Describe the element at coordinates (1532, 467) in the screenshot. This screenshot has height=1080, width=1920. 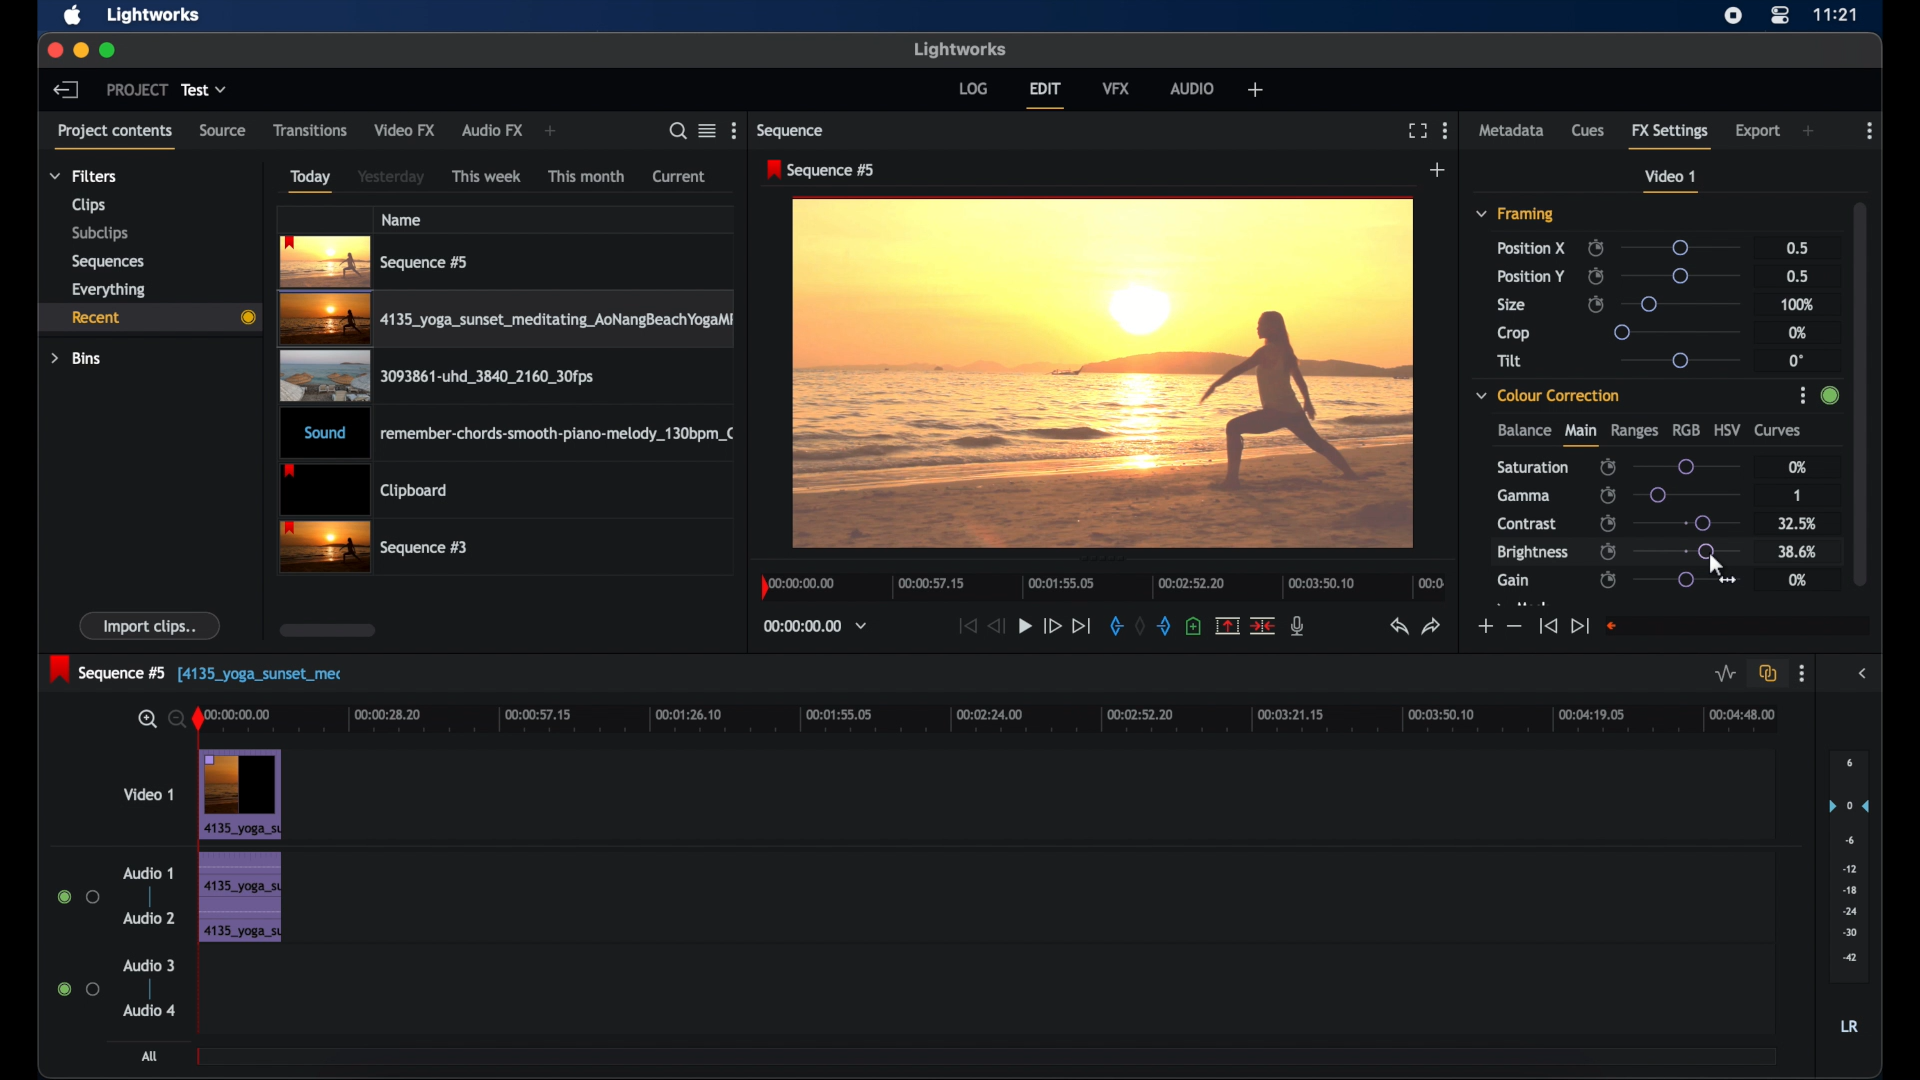
I see `saturation` at that location.